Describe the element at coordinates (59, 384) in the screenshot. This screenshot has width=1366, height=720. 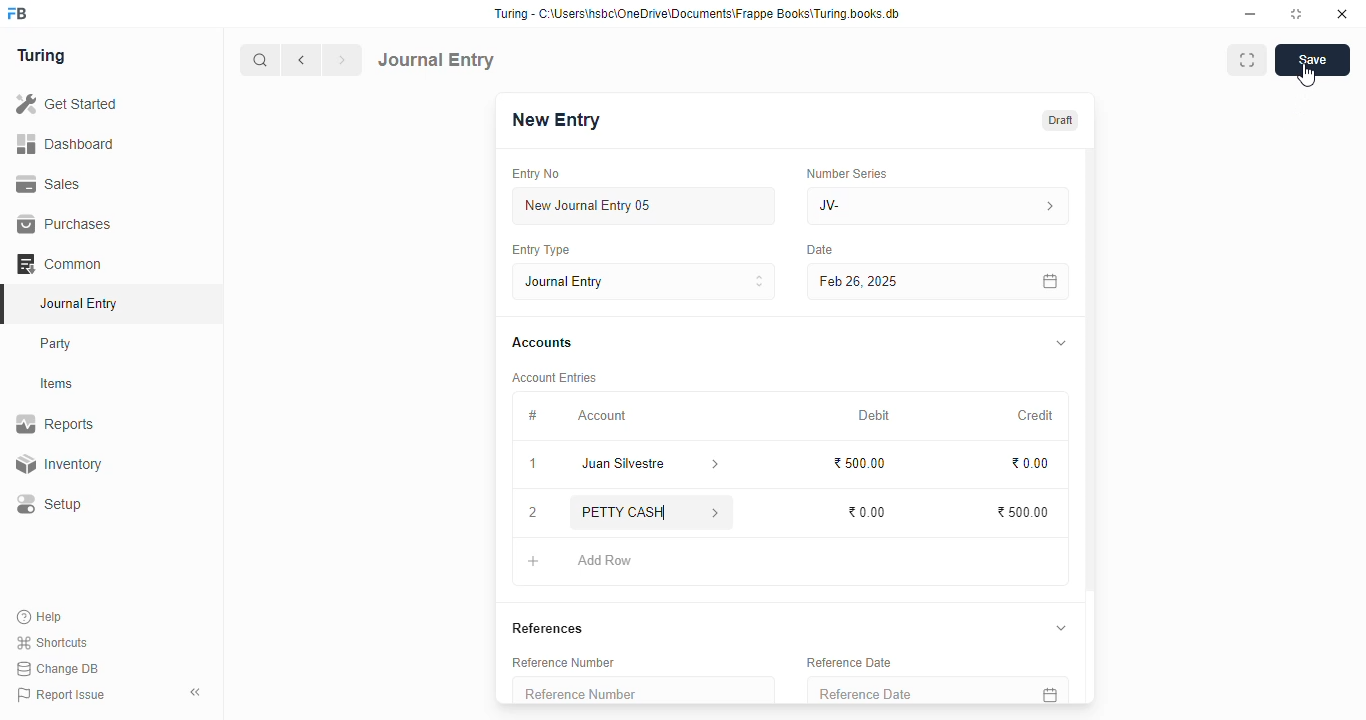
I see `items` at that location.